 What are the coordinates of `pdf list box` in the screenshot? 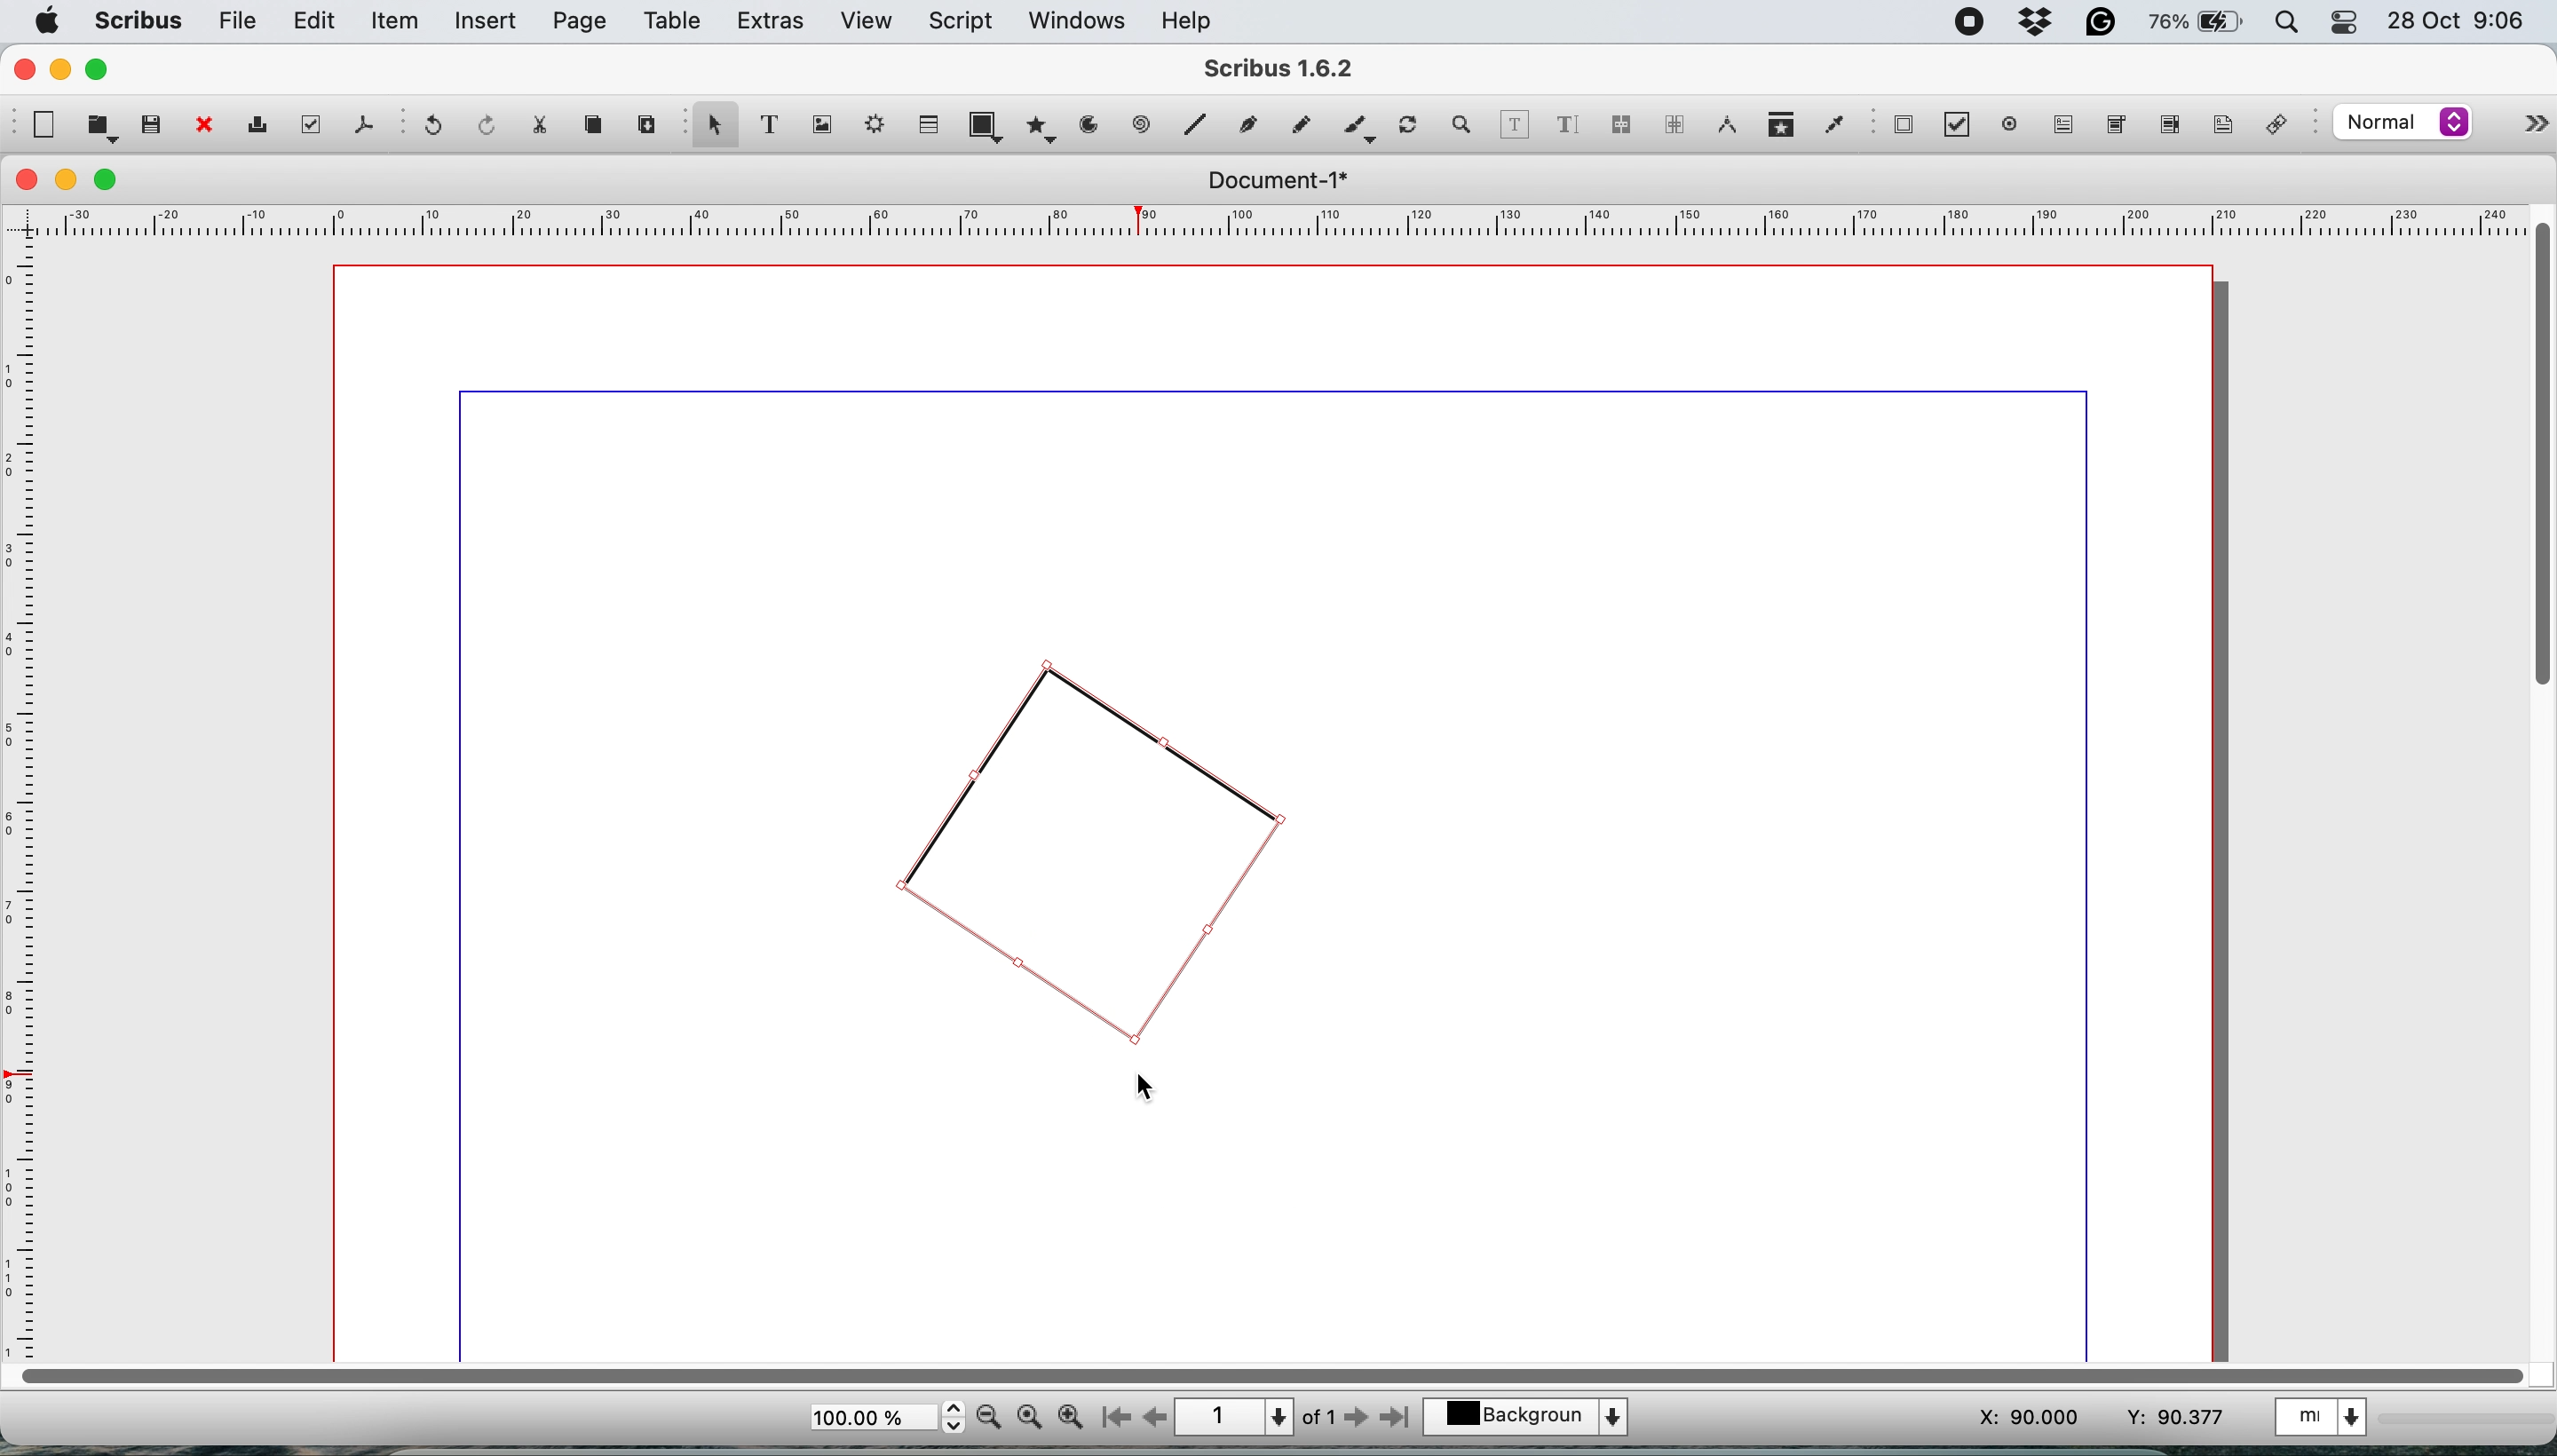 It's located at (2167, 127).